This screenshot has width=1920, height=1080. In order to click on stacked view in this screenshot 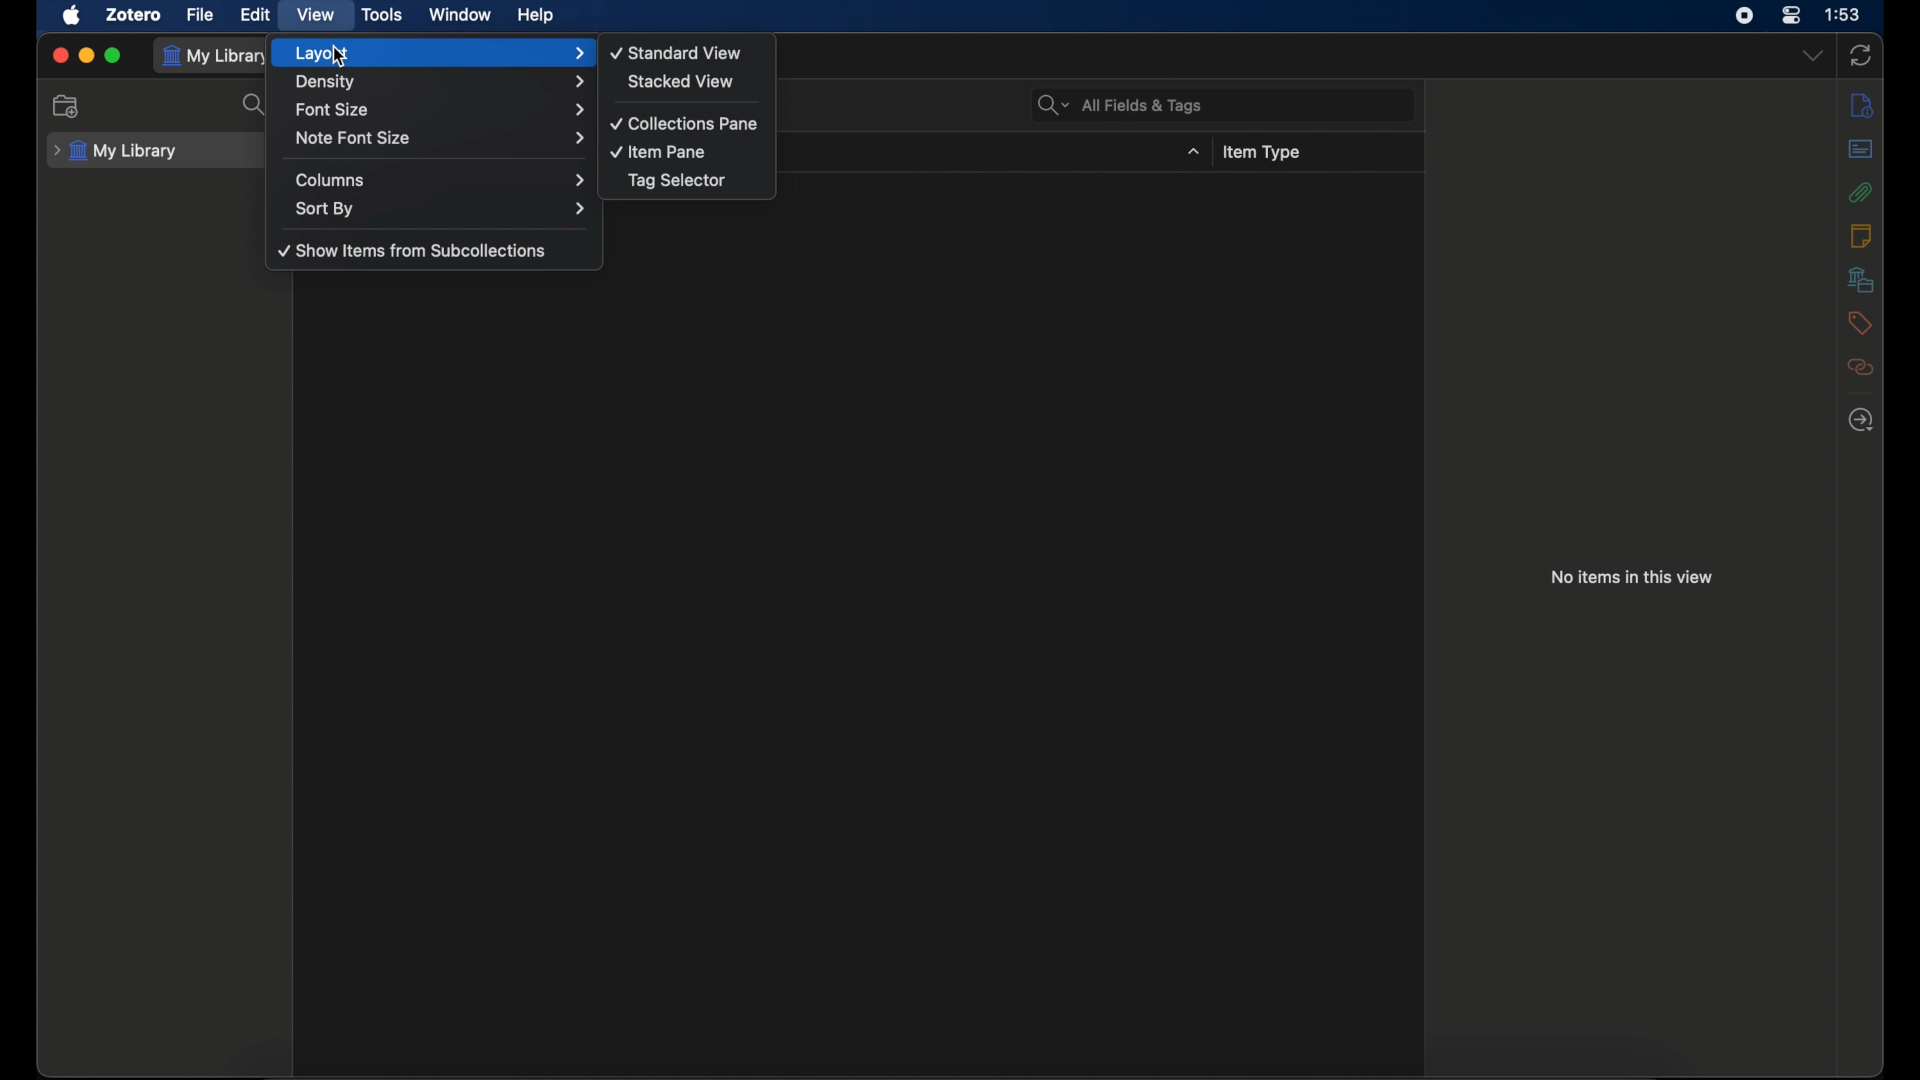, I will do `click(680, 81)`.